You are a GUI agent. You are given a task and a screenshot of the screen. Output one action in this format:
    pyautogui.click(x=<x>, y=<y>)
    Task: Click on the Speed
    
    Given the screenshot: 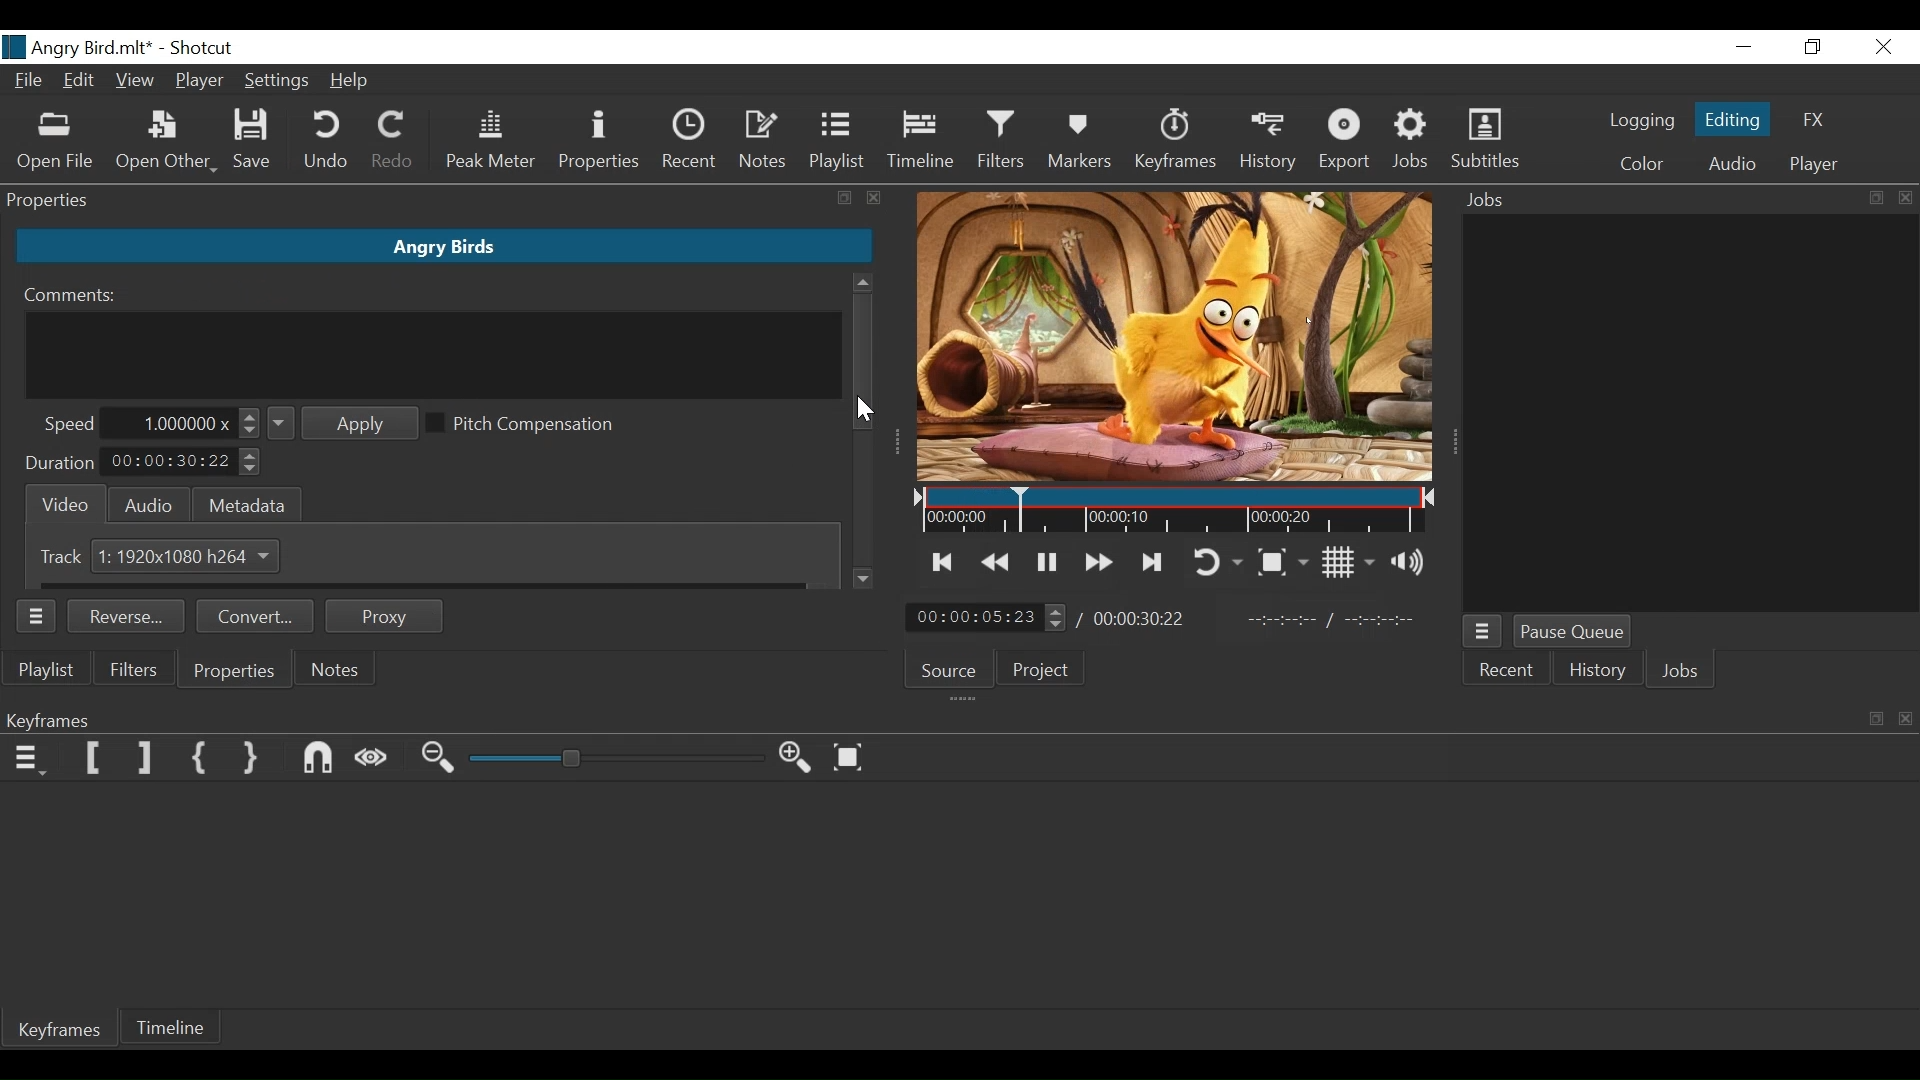 What is the action you would take?
    pyautogui.click(x=68, y=423)
    